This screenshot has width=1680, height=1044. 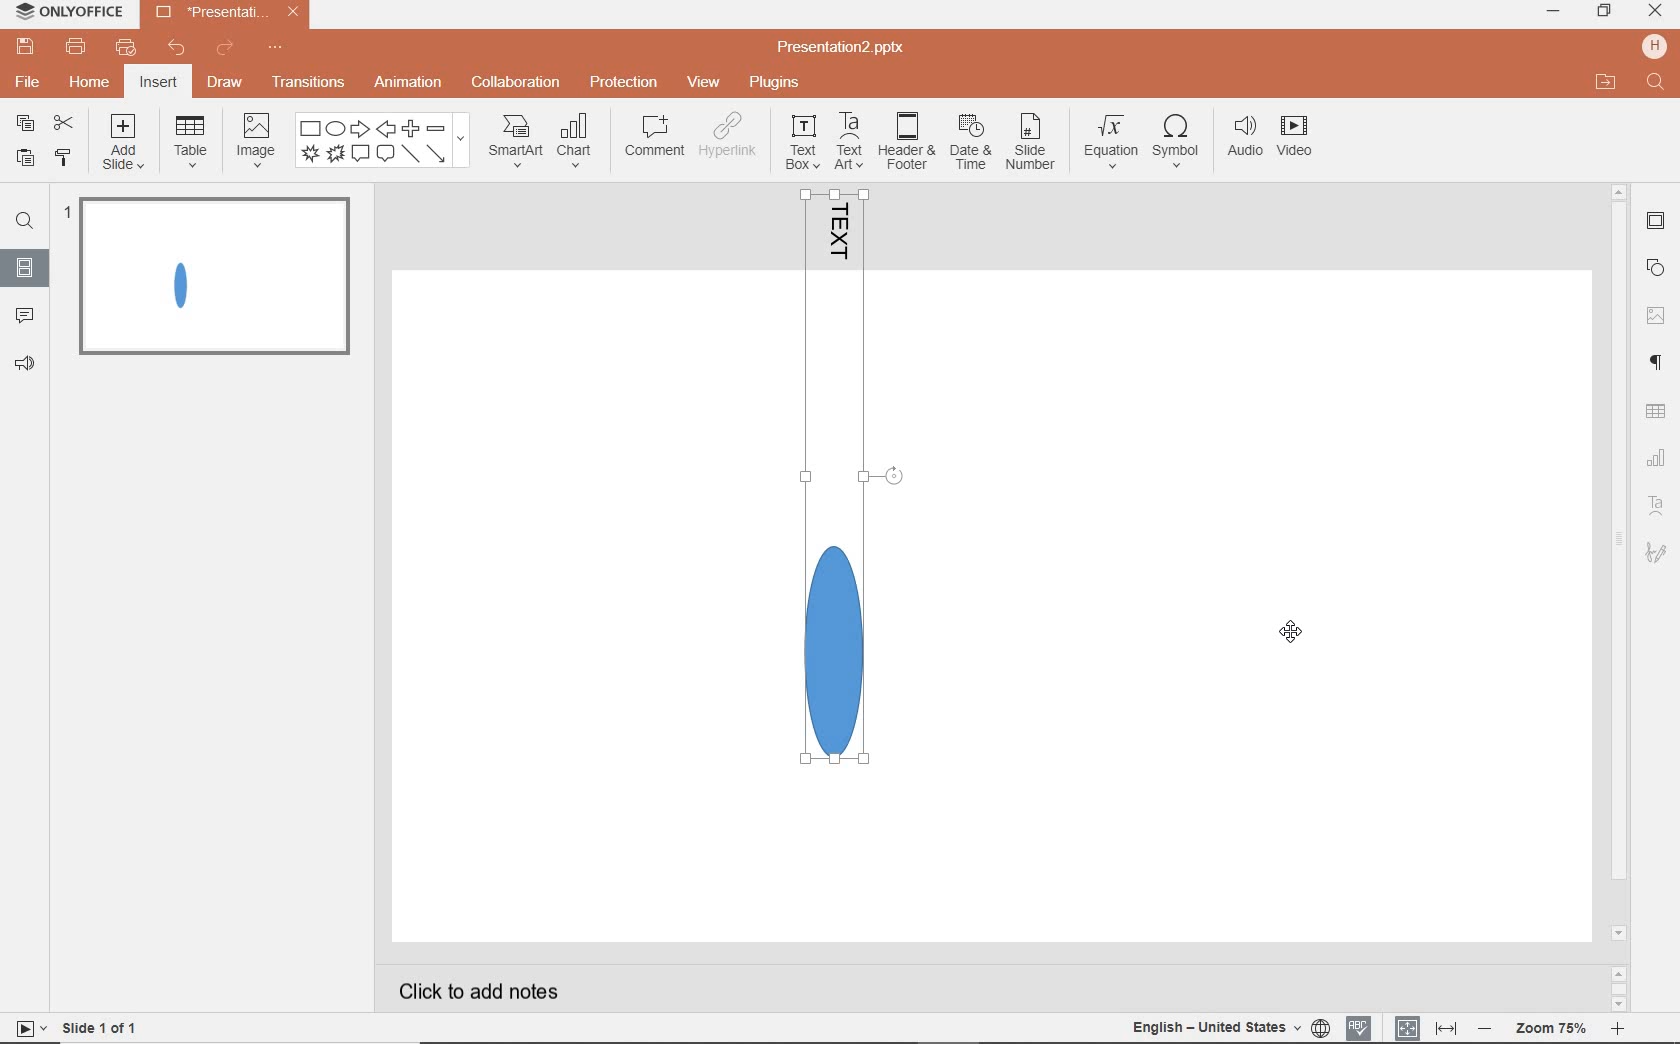 What do you see at coordinates (1656, 222) in the screenshot?
I see `SLIDE SETTINGS` at bounding box center [1656, 222].